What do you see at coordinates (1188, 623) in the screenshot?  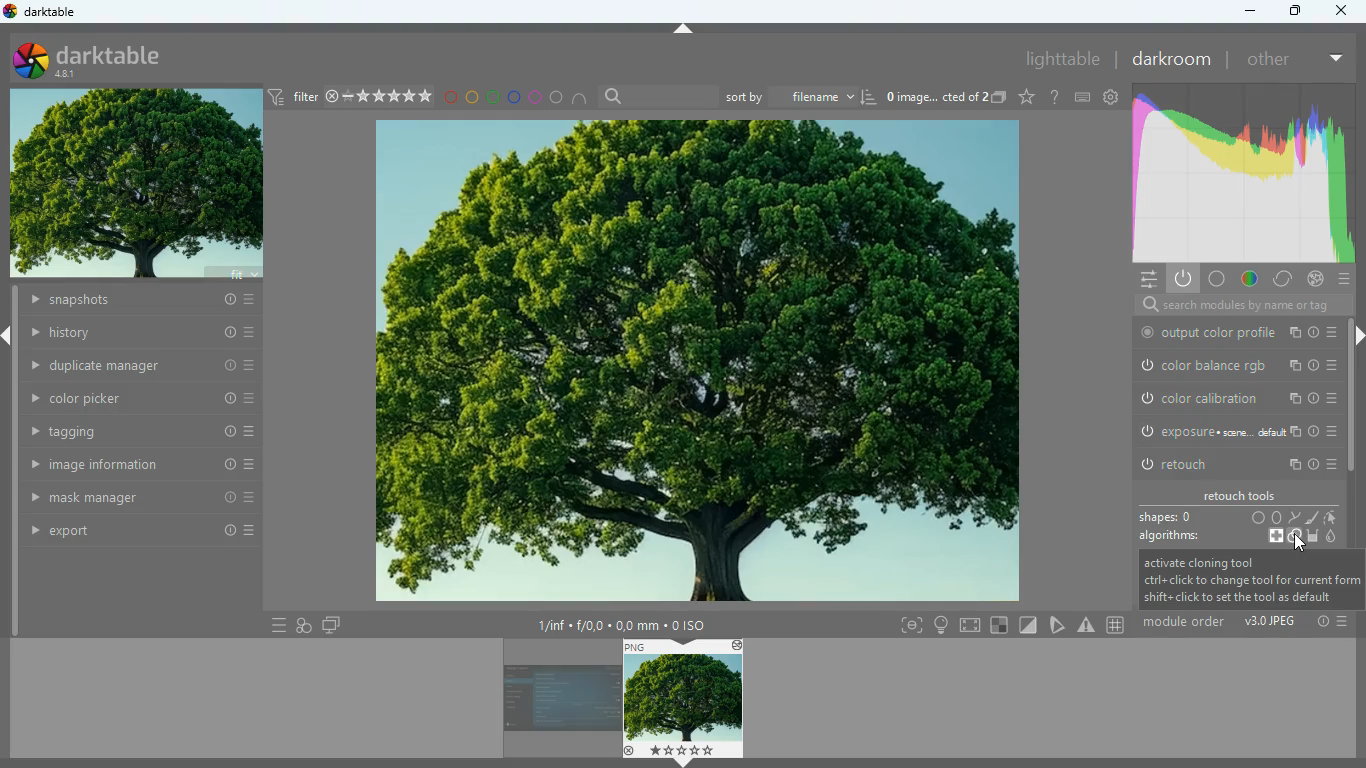 I see `module order` at bounding box center [1188, 623].